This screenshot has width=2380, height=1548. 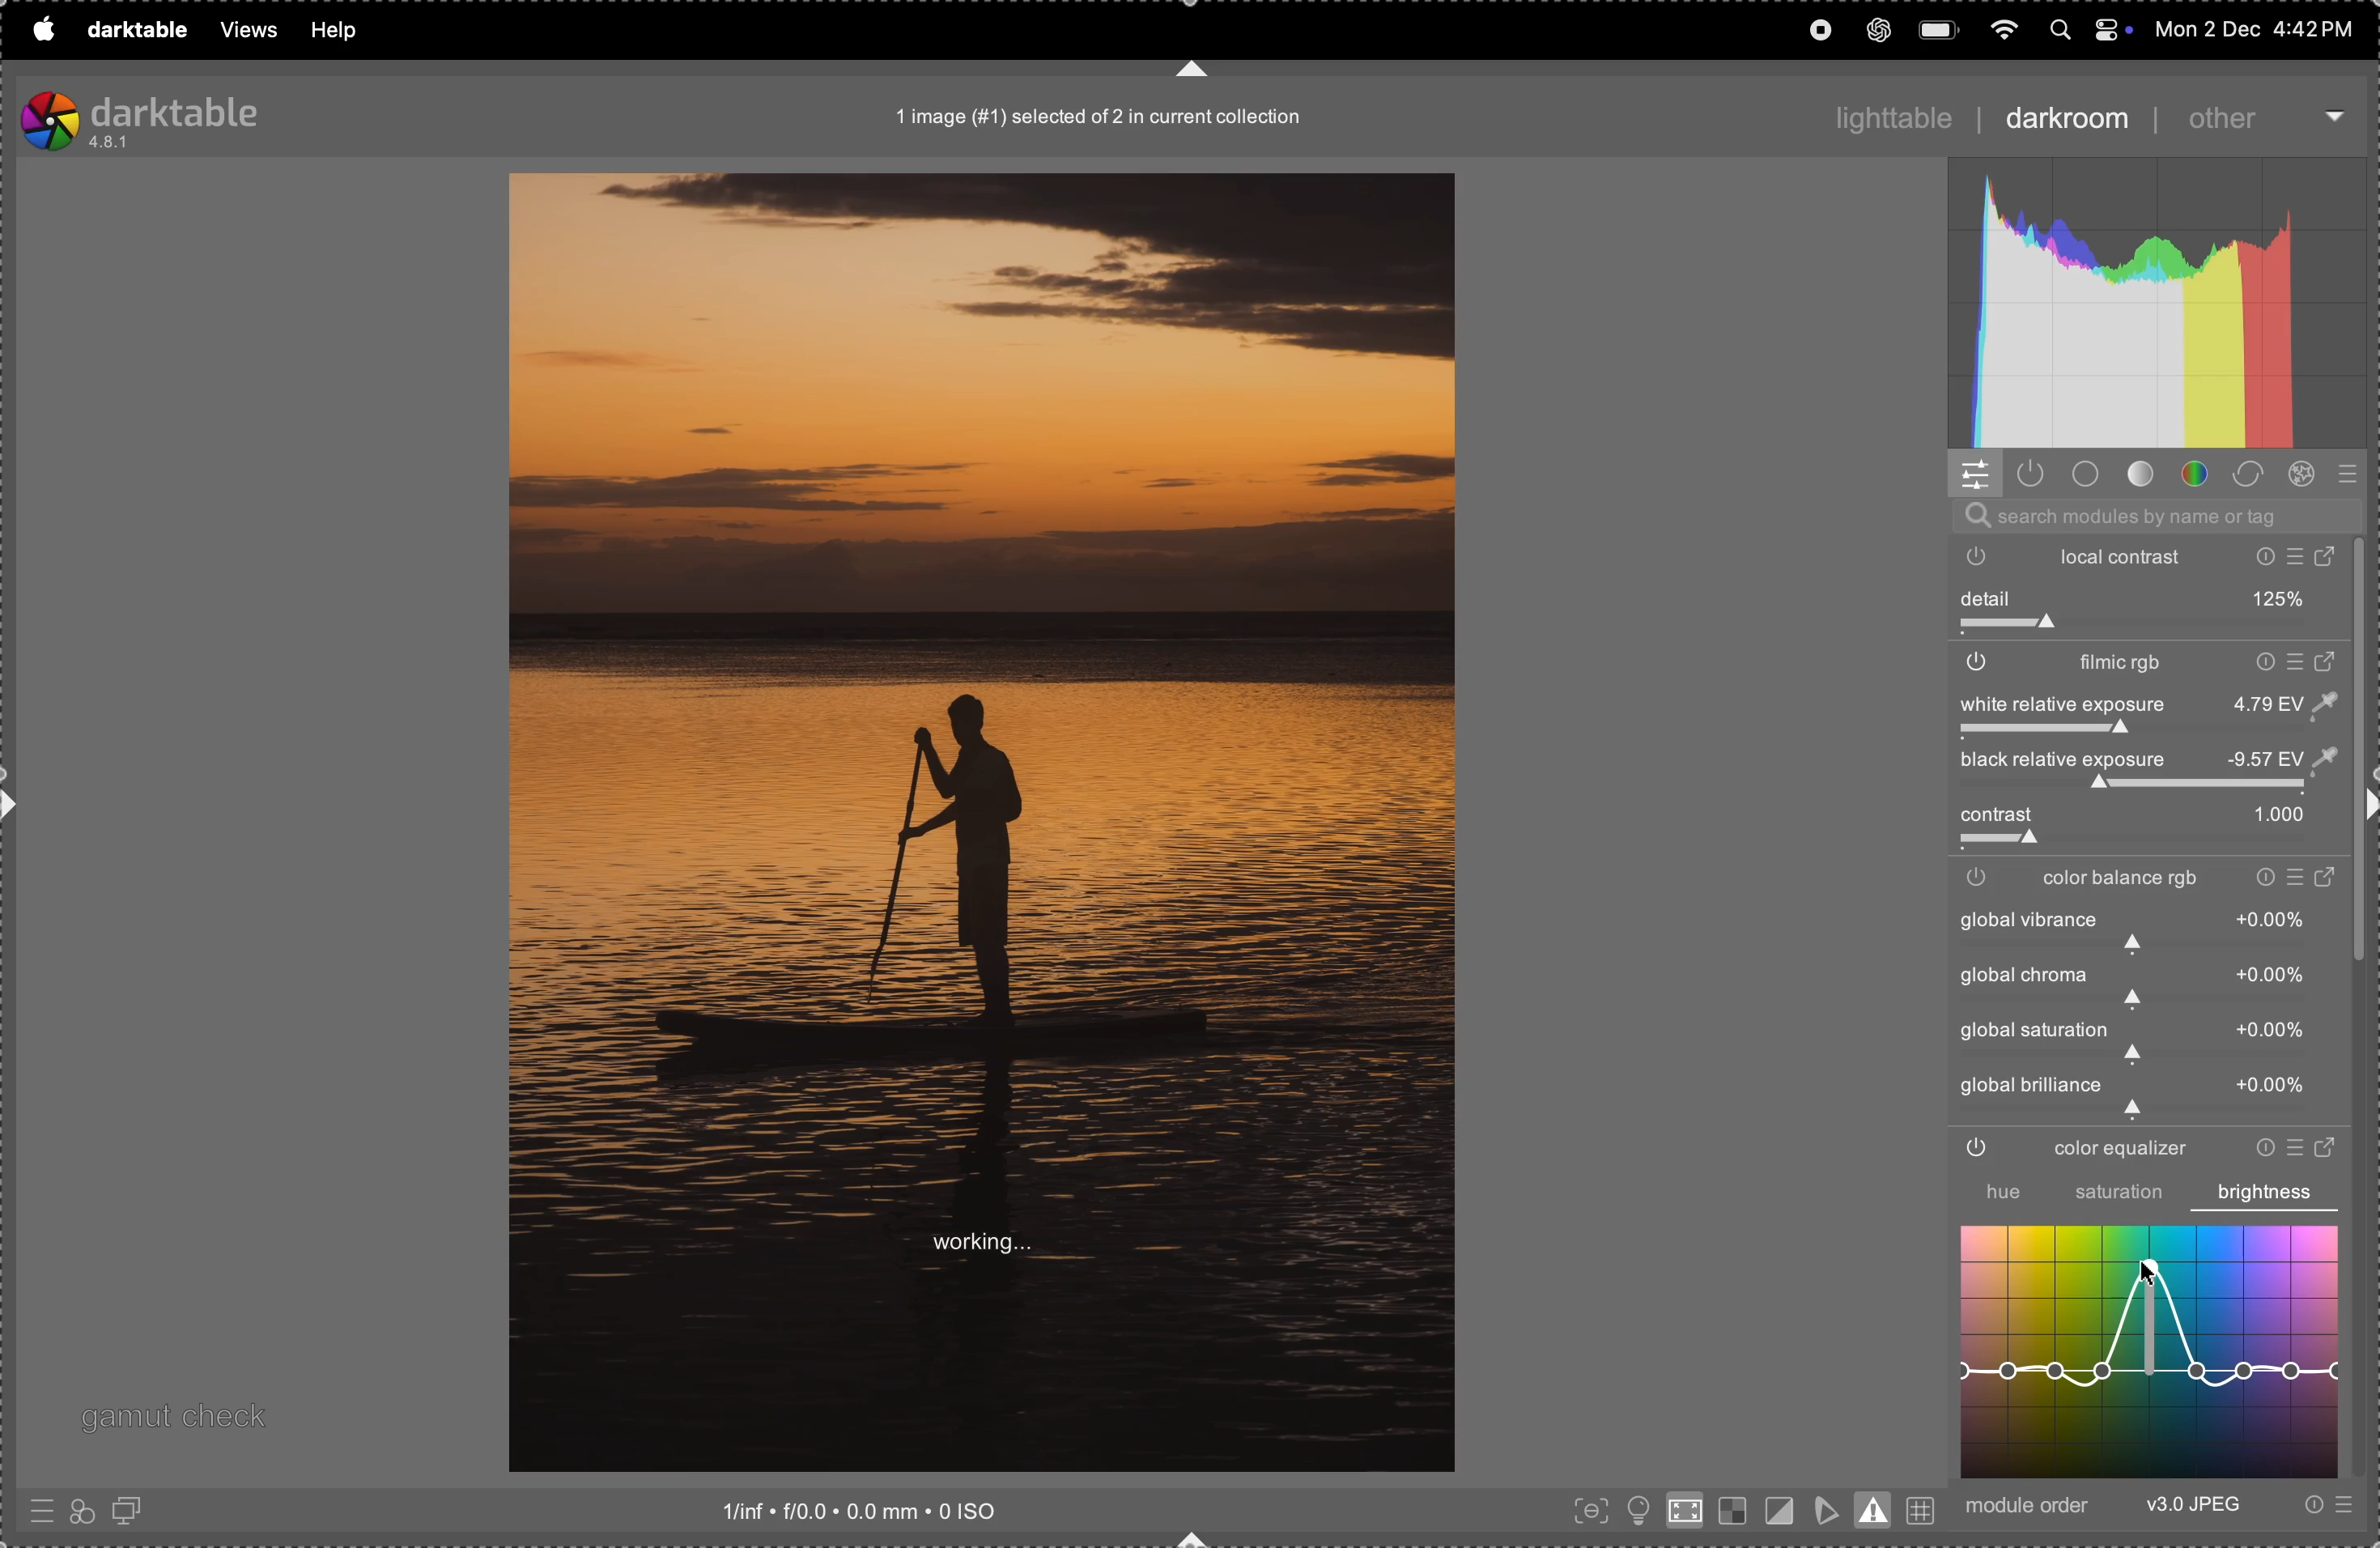 What do you see at coordinates (2151, 1273) in the screenshot?
I see `cursor` at bounding box center [2151, 1273].